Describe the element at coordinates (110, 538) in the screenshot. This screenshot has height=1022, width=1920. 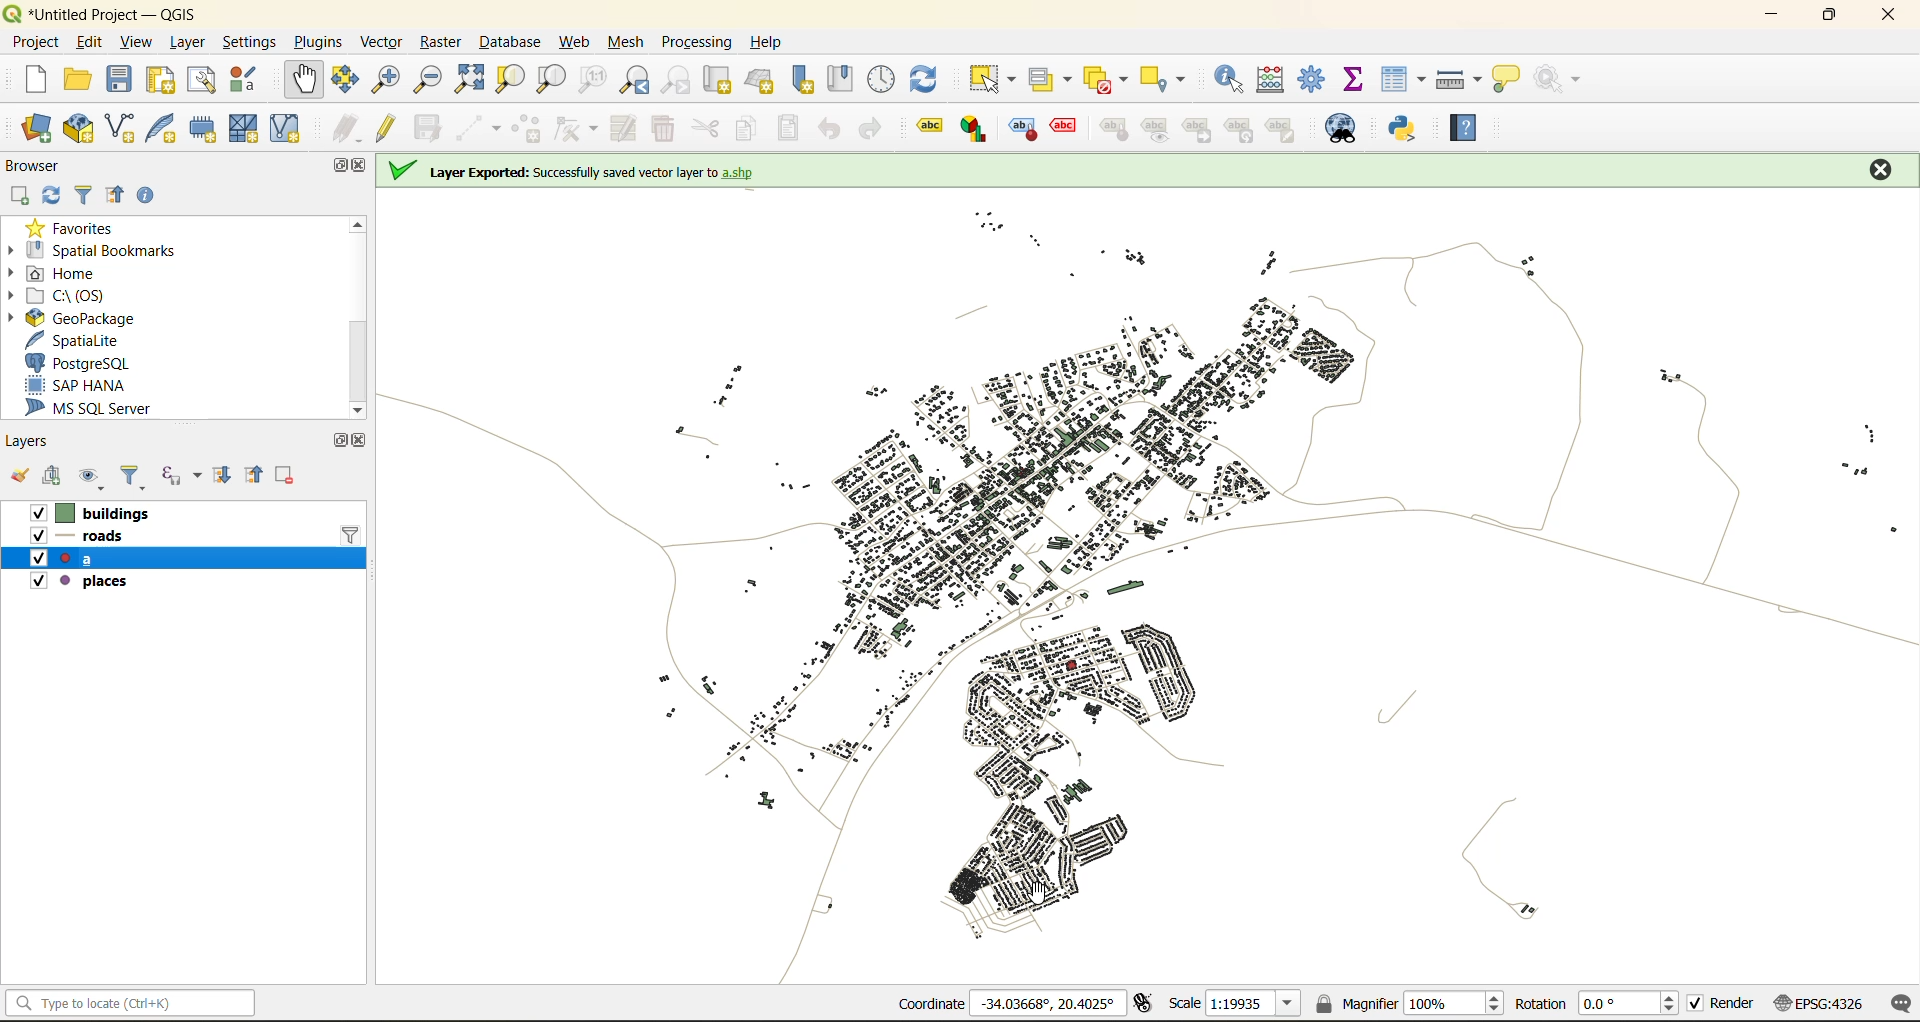
I see `roads` at that location.